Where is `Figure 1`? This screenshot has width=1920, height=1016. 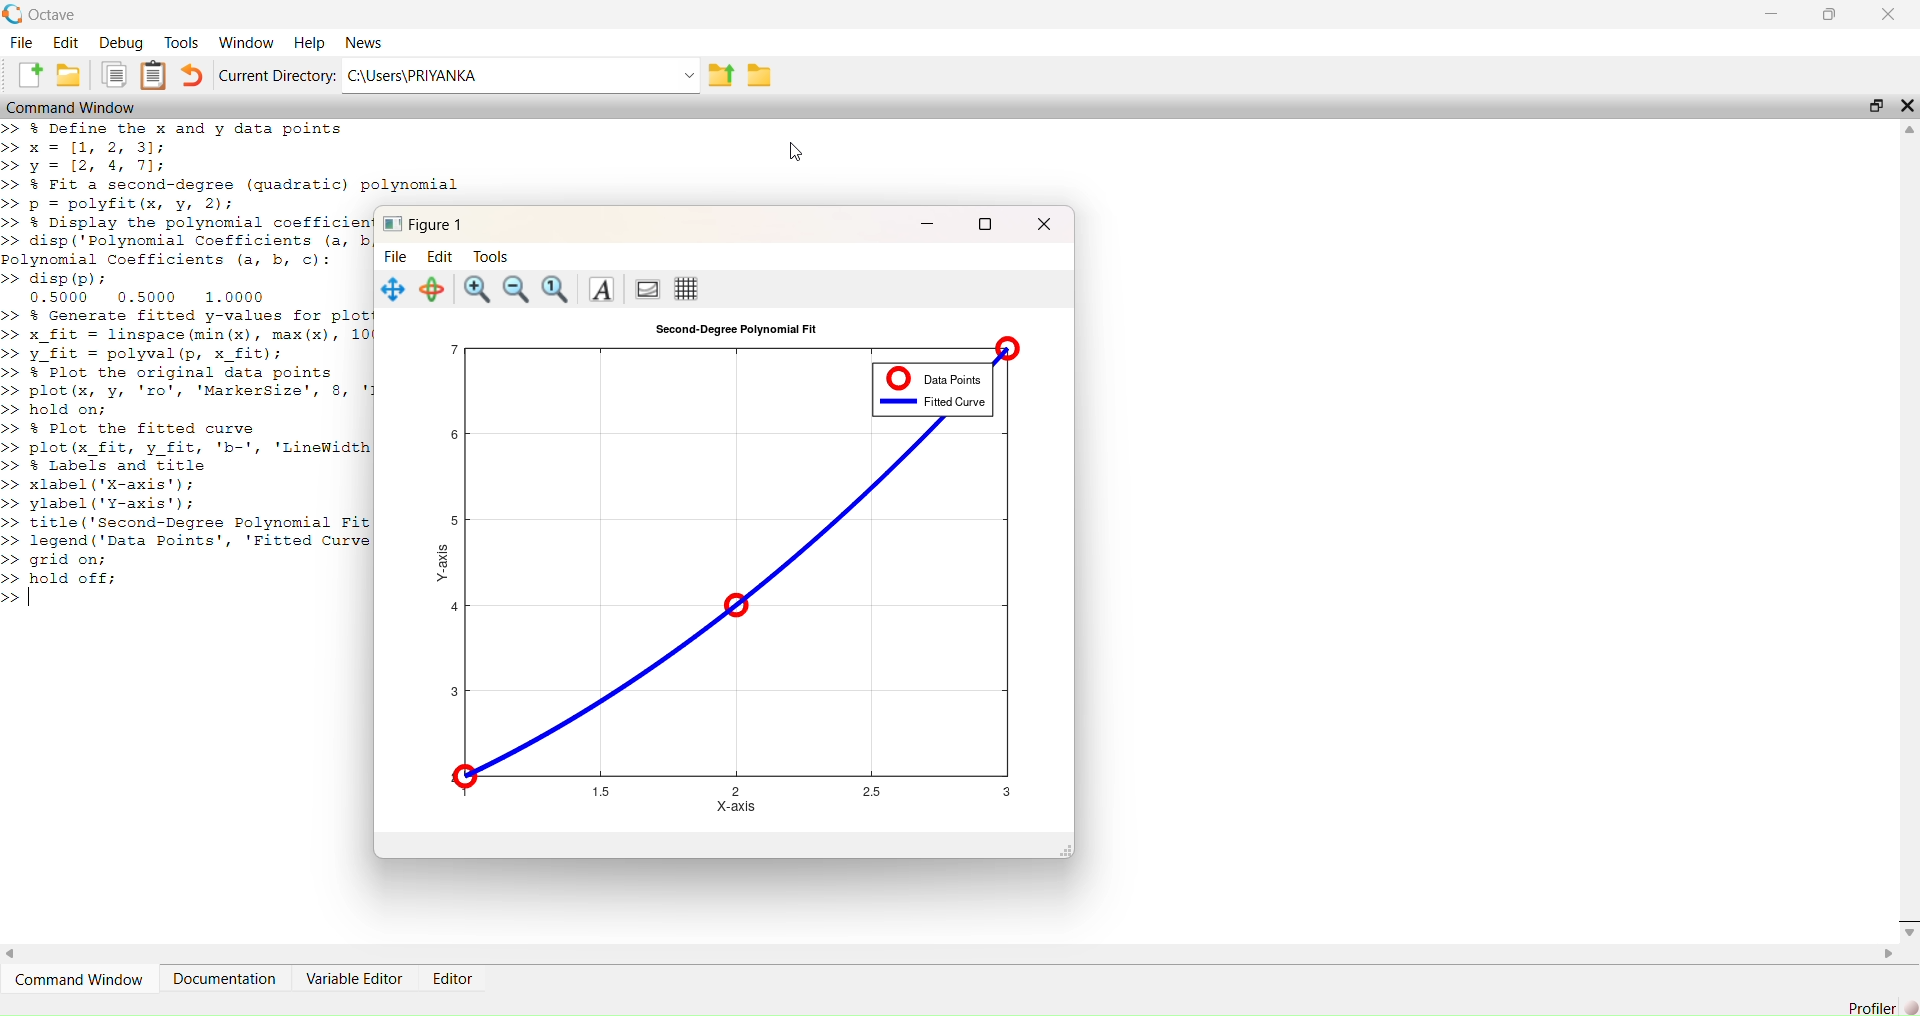
Figure 1 is located at coordinates (421, 224).